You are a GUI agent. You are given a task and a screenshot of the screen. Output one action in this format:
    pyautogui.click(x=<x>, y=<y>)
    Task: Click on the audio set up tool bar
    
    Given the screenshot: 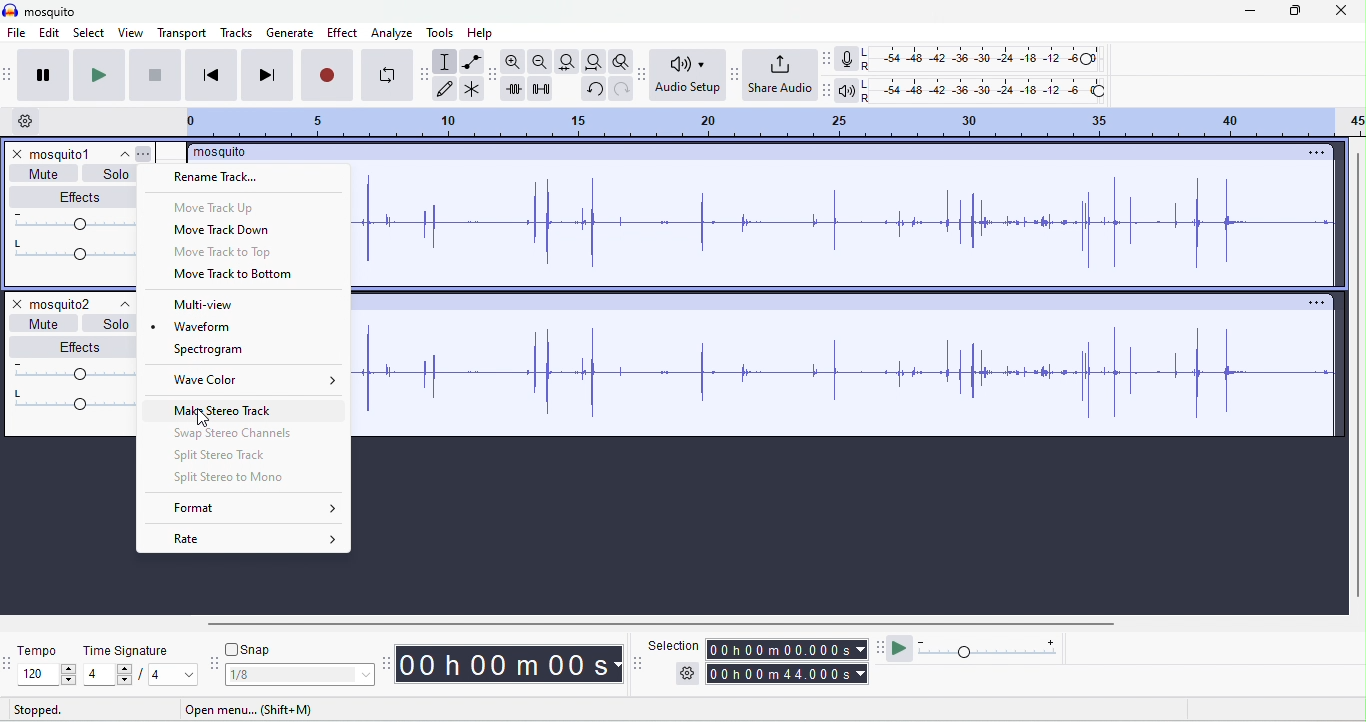 What is the action you would take?
    pyautogui.click(x=644, y=74)
    